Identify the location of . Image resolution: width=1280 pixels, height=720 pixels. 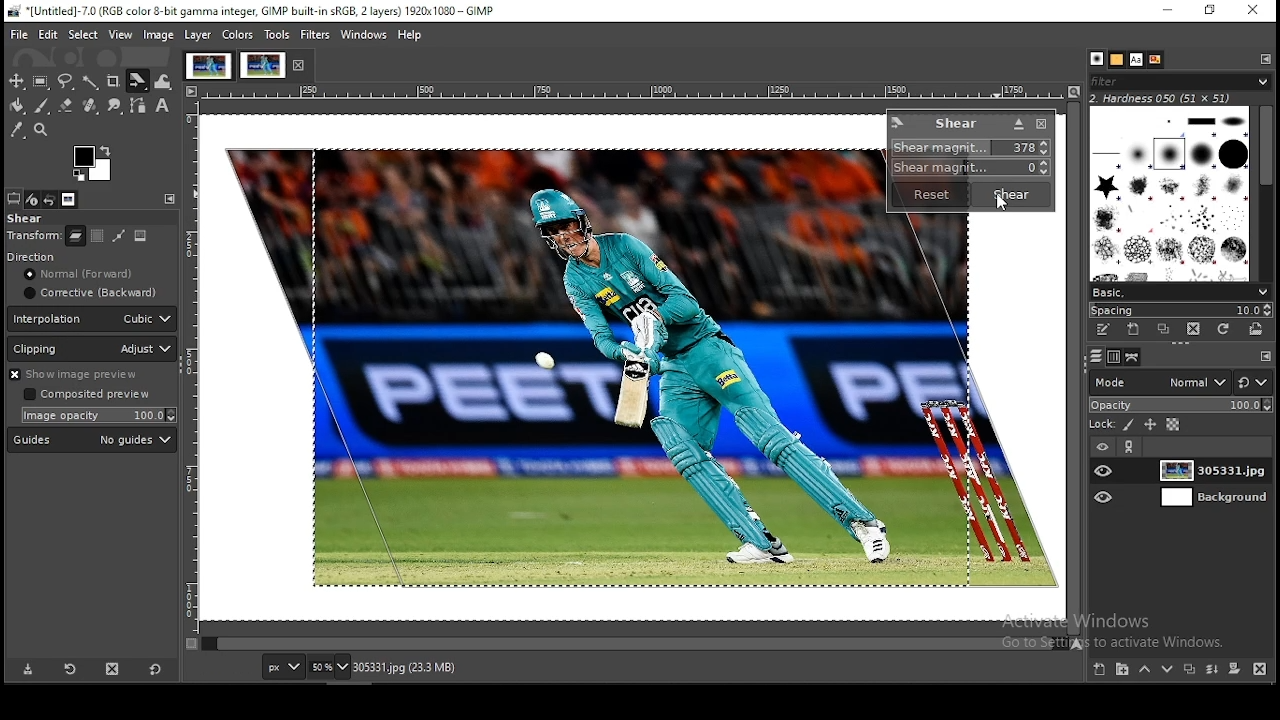
(66, 105).